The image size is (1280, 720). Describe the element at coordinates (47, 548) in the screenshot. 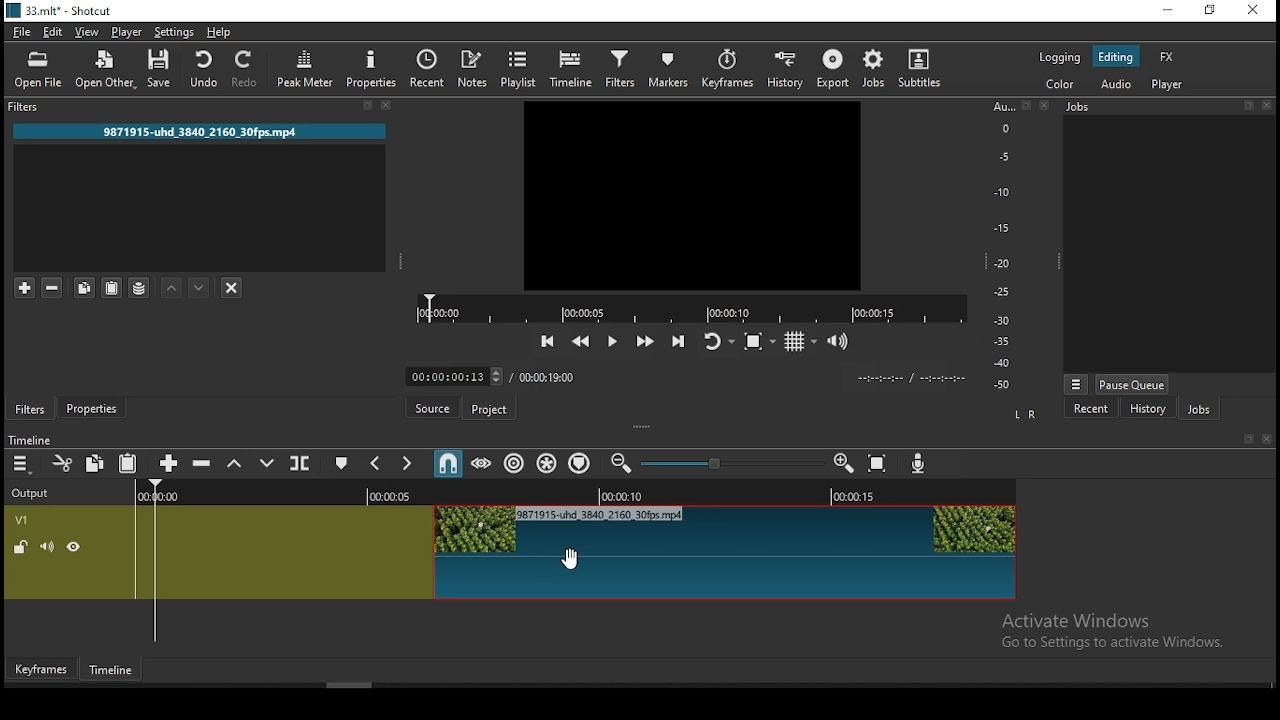

I see `(un)mute` at that location.